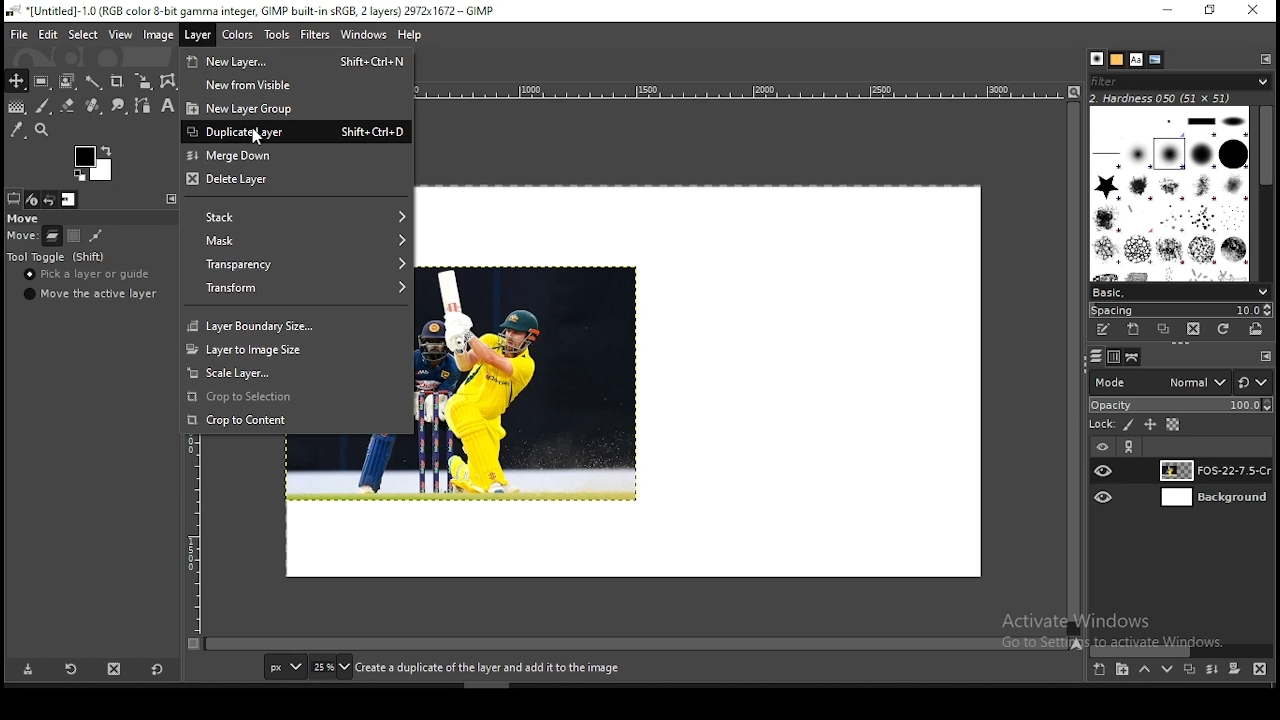 The width and height of the screenshot is (1280, 720). Describe the element at coordinates (50, 34) in the screenshot. I see `edit` at that location.